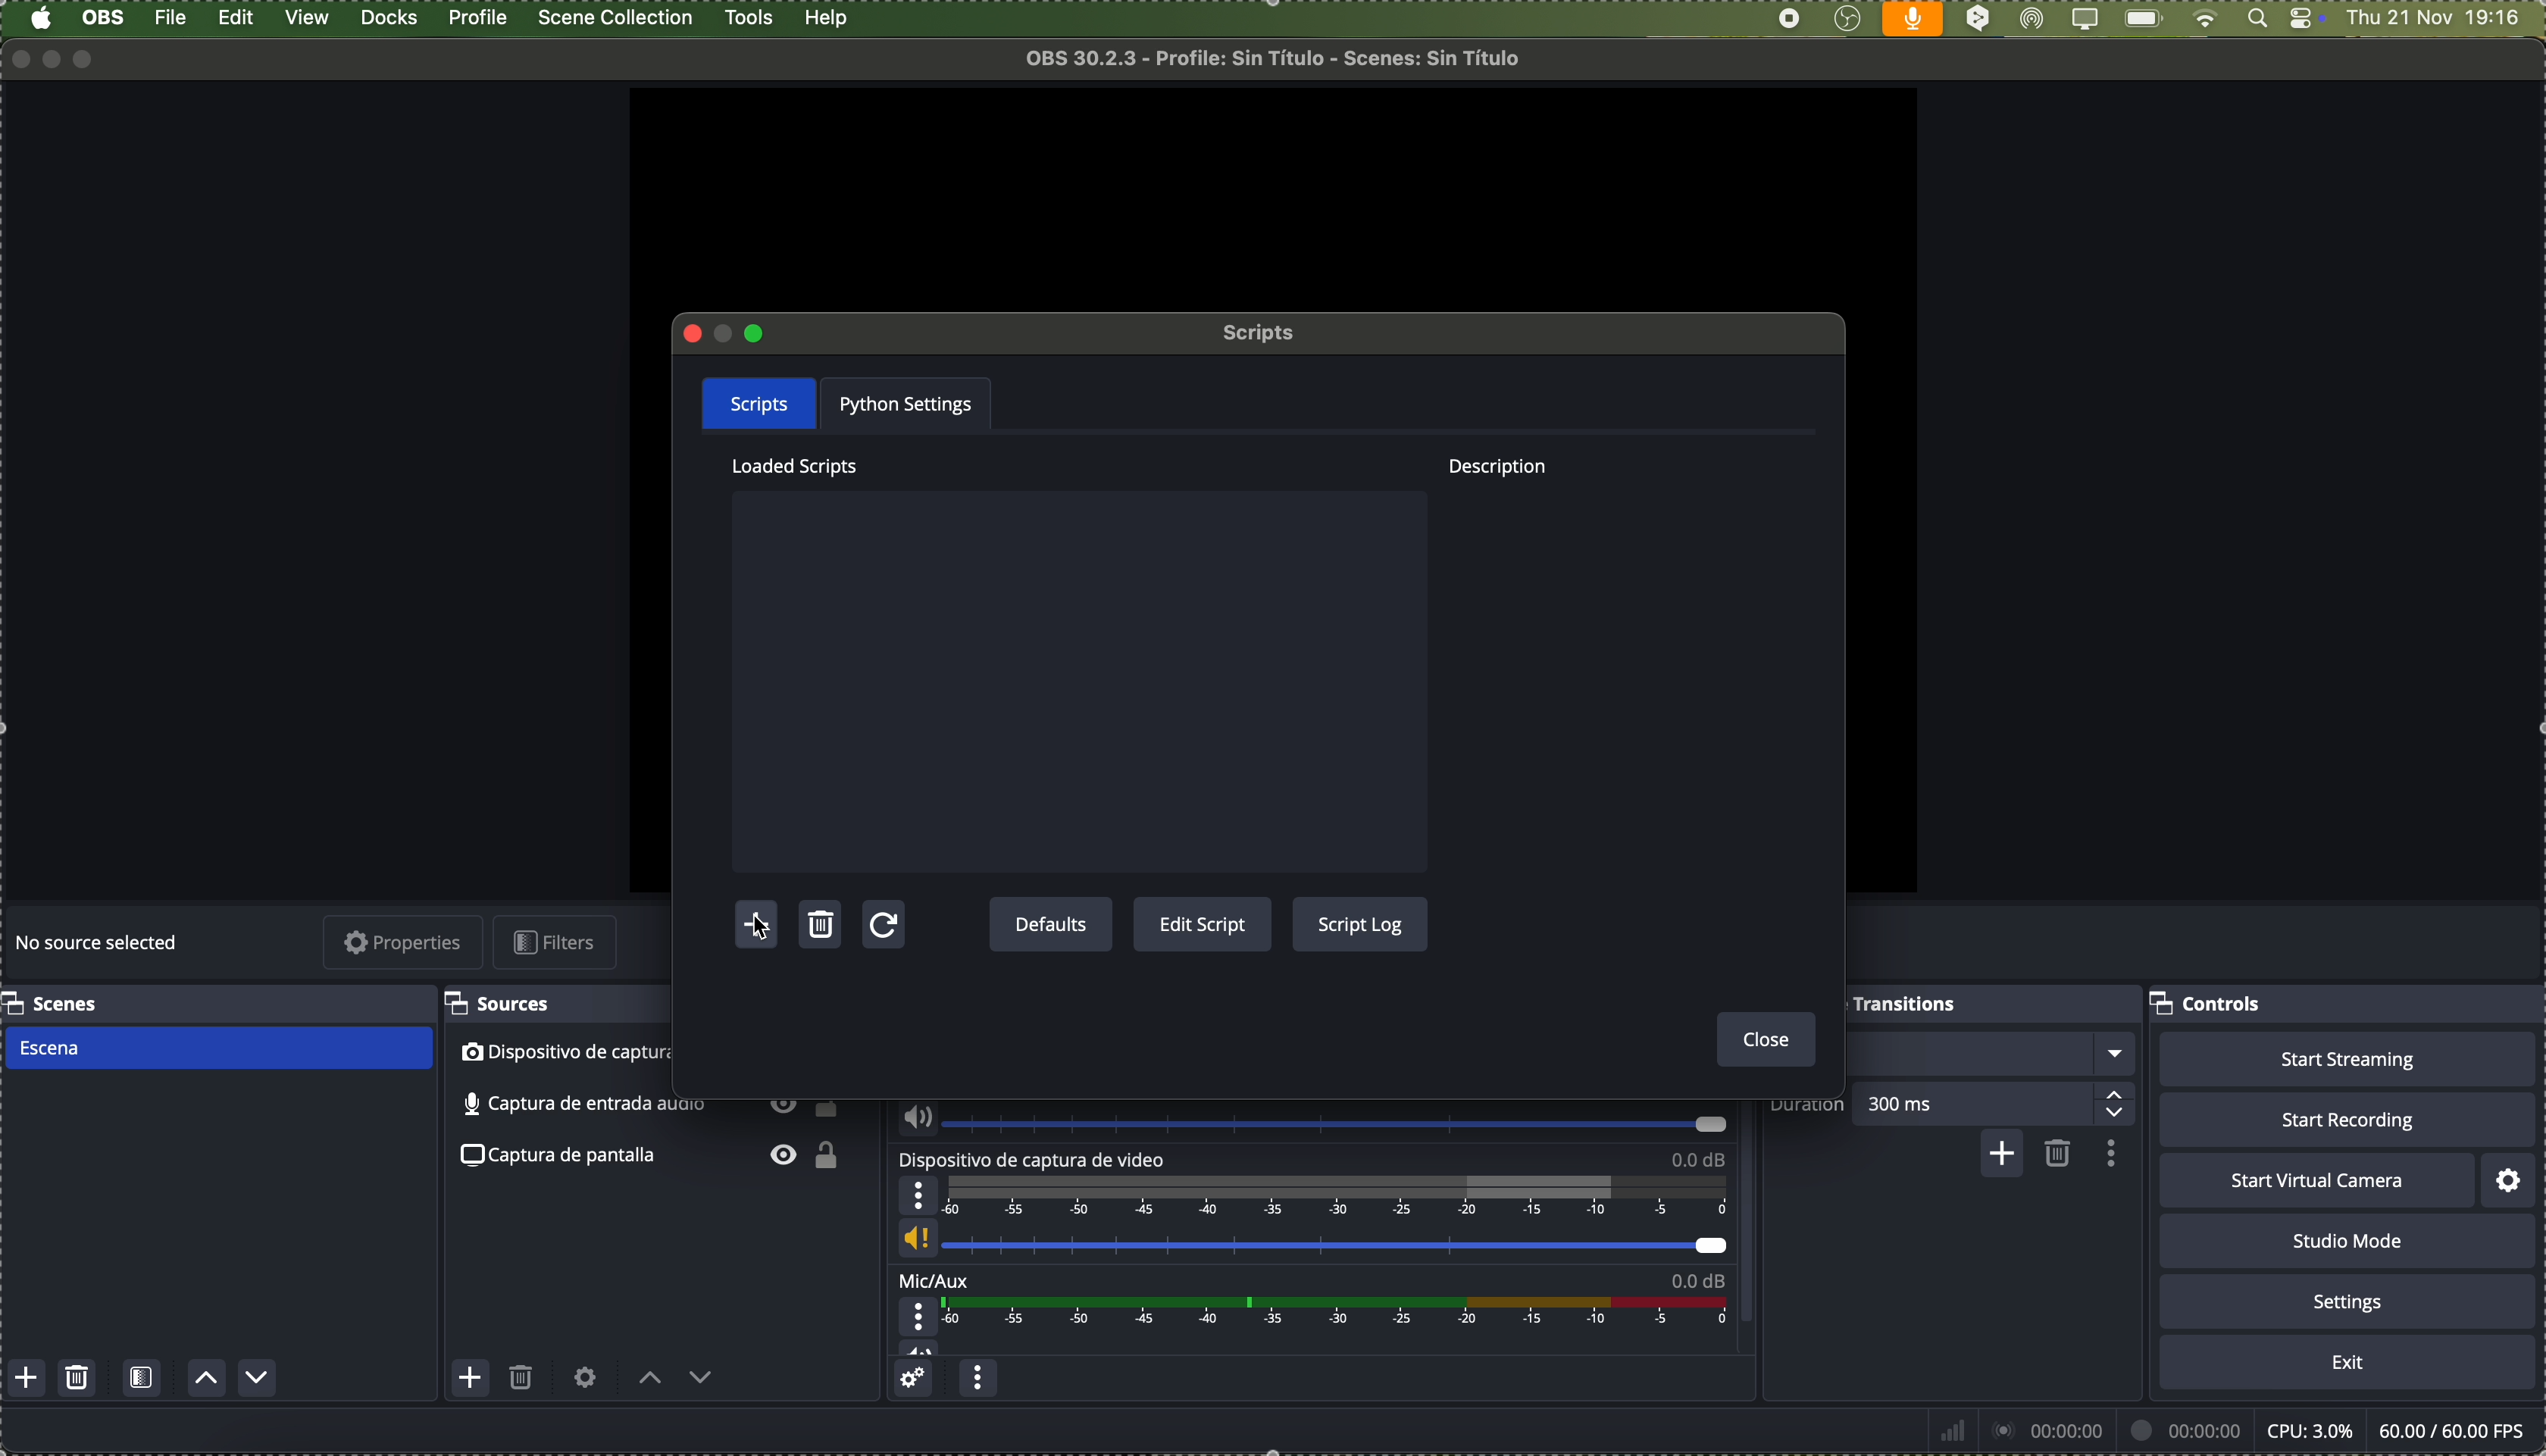 This screenshot has height=1456, width=2546. I want to click on view, so click(310, 18).